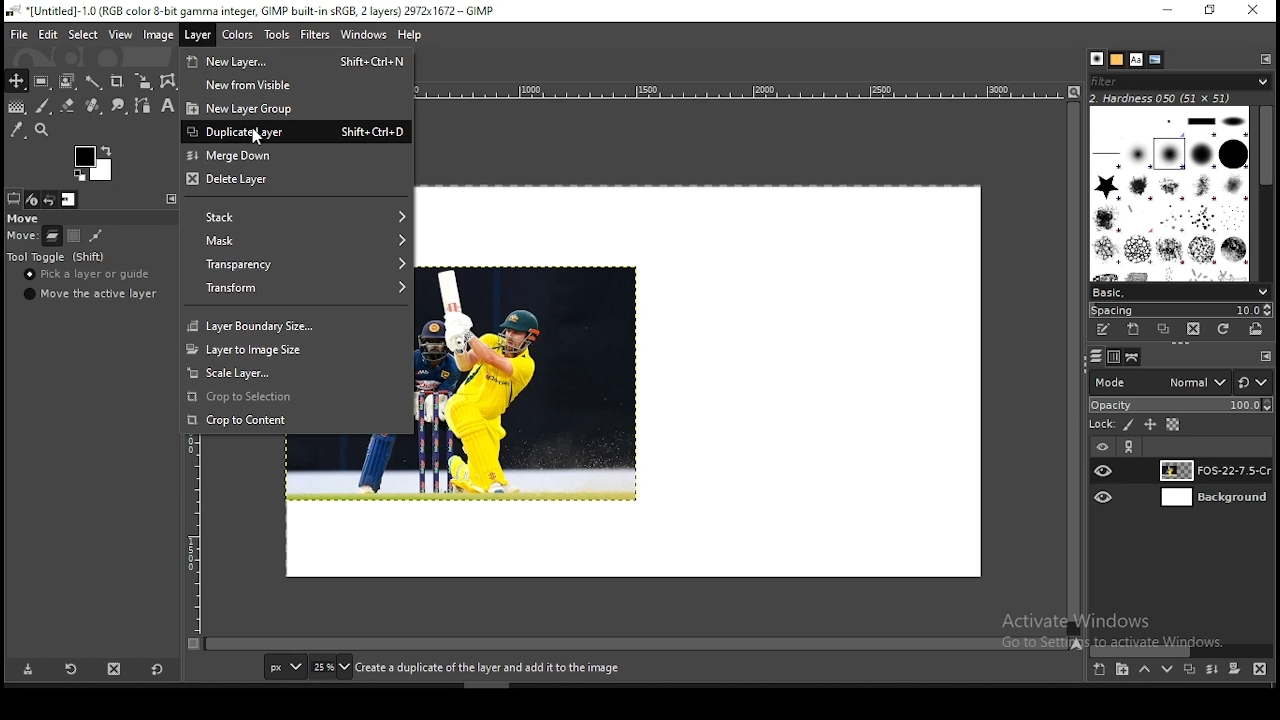 The height and width of the screenshot is (720, 1280). Describe the element at coordinates (1180, 406) in the screenshot. I see `opacity` at that location.